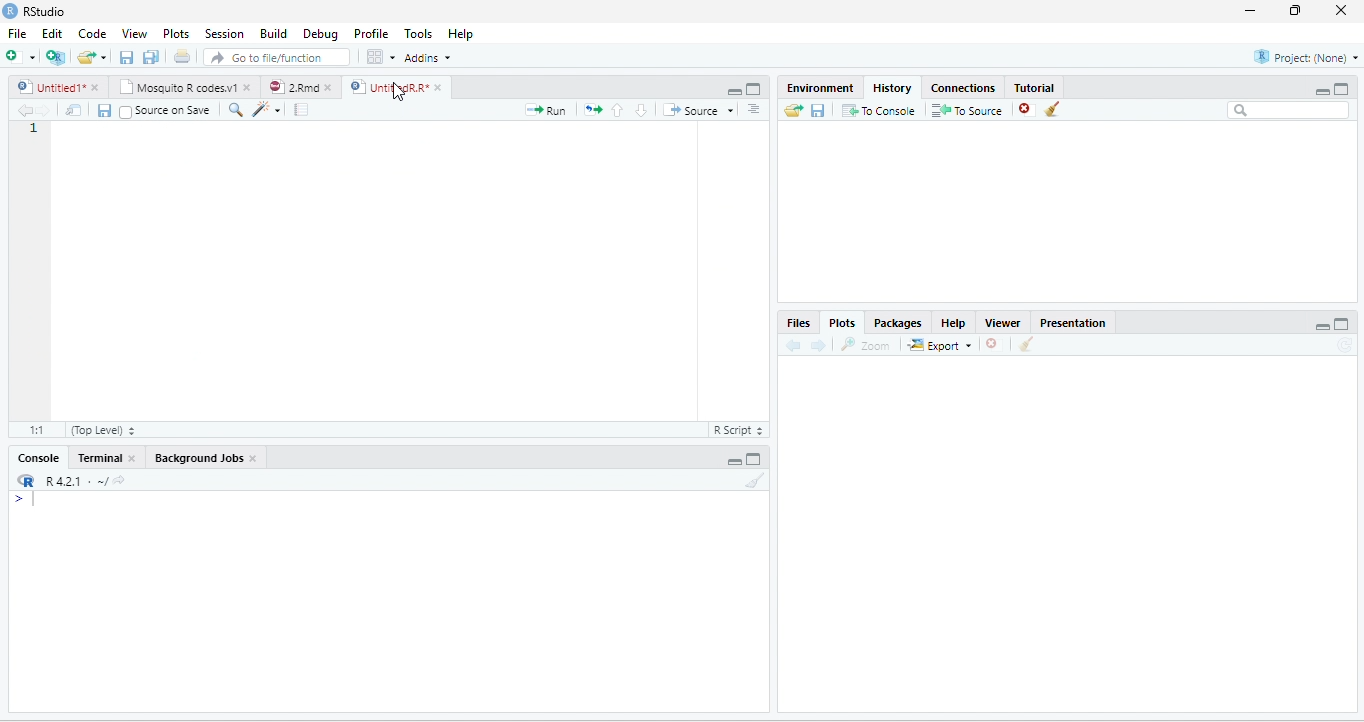 The image size is (1364, 722). I want to click on Session, so click(225, 33).